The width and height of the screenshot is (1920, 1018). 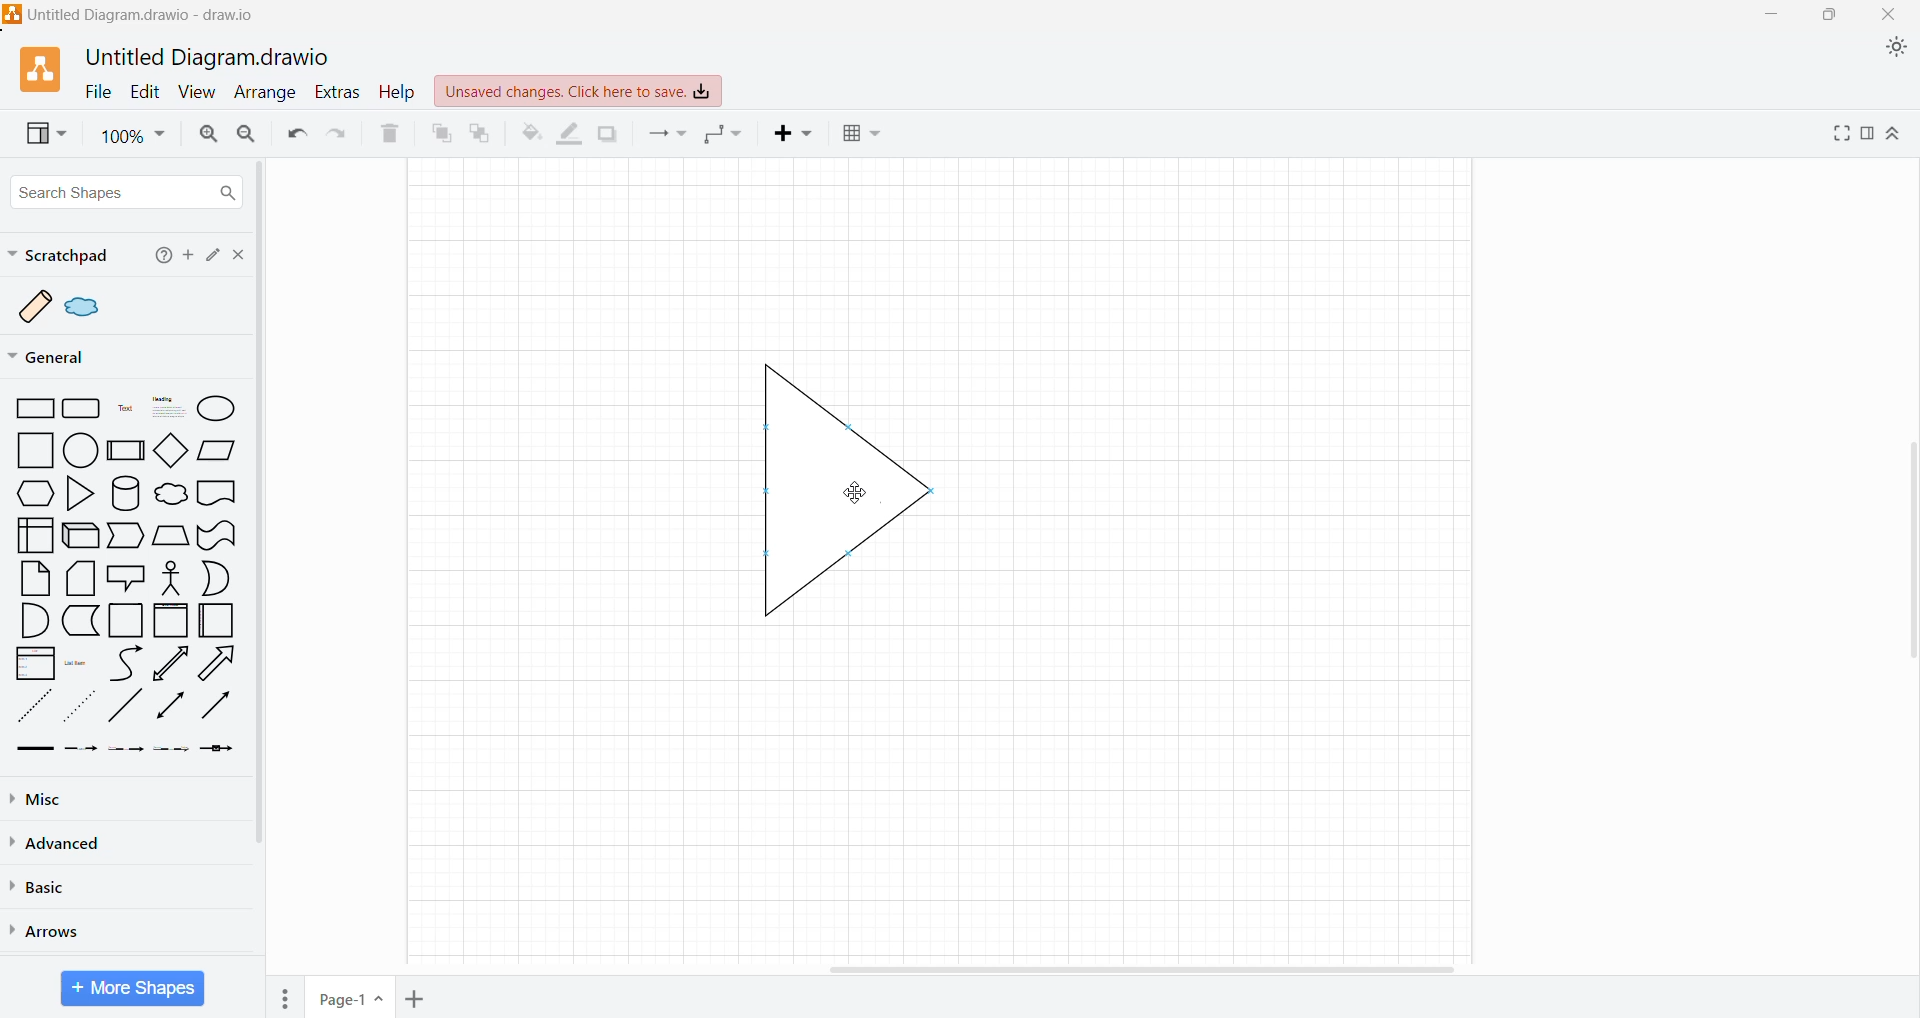 What do you see at coordinates (284, 997) in the screenshot?
I see `Pages` at bounding box center [284, 997].